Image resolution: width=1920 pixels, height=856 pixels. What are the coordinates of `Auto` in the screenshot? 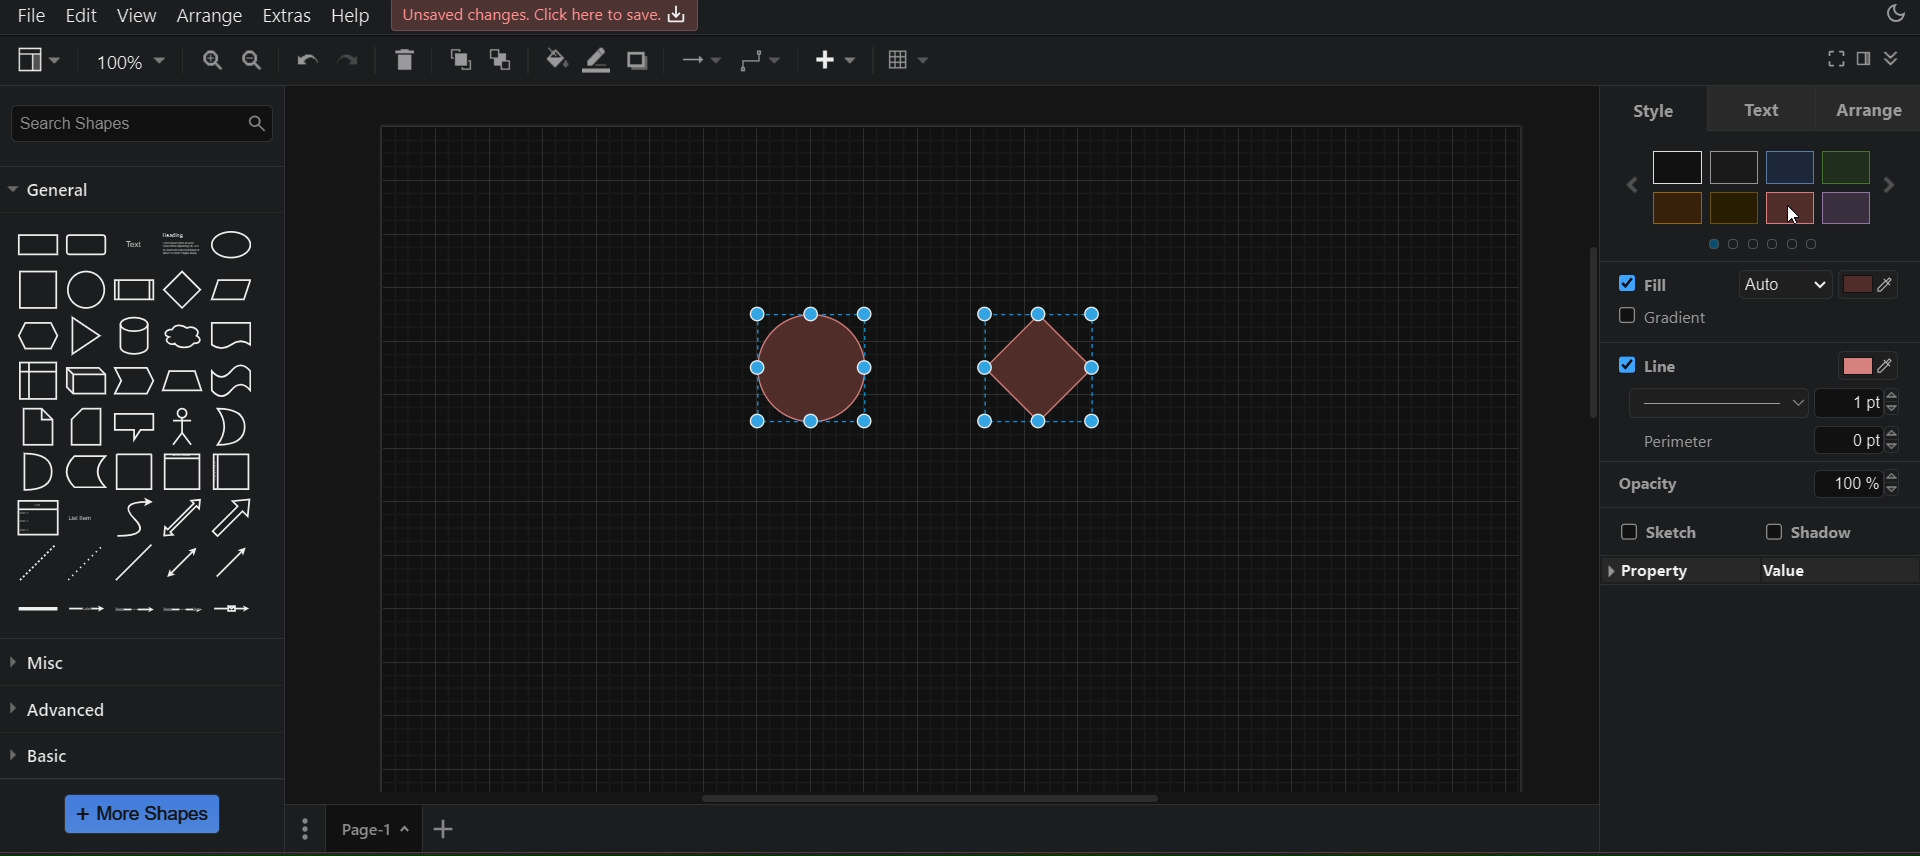 It's located at (1776, 282).